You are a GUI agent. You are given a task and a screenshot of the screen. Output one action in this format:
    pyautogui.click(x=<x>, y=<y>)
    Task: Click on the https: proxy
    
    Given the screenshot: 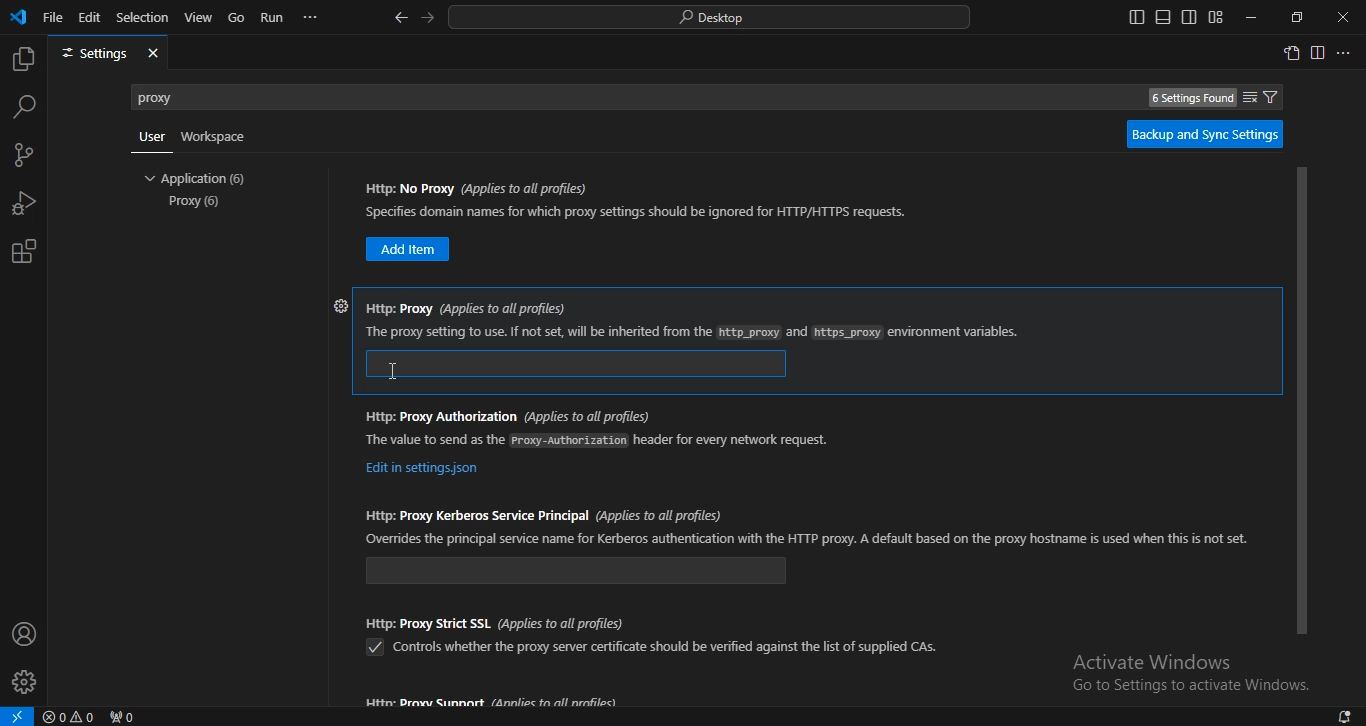 What is the action you would take?
    pyautogui.click(x=465, y=307)
    